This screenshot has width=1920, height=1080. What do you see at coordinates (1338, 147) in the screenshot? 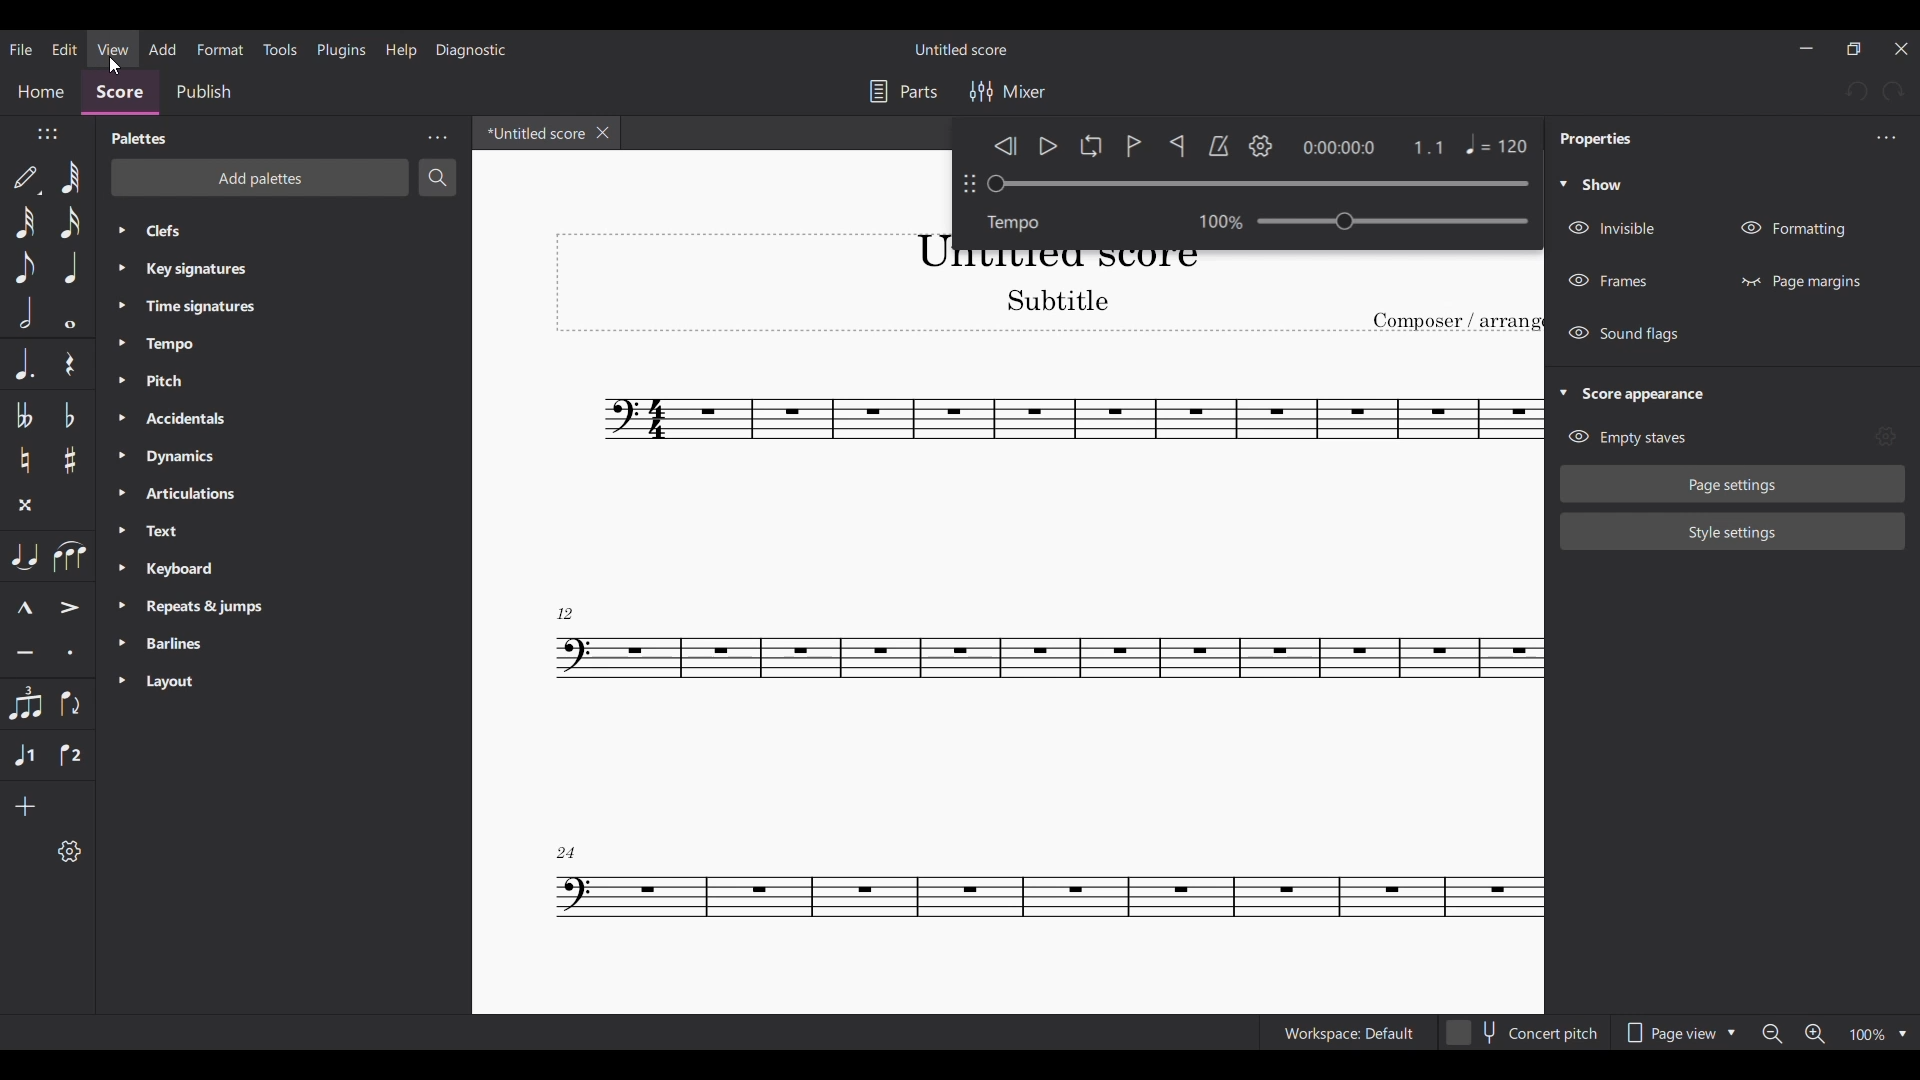
I see `0:00:00:0` at bounding box center [1338, 147].